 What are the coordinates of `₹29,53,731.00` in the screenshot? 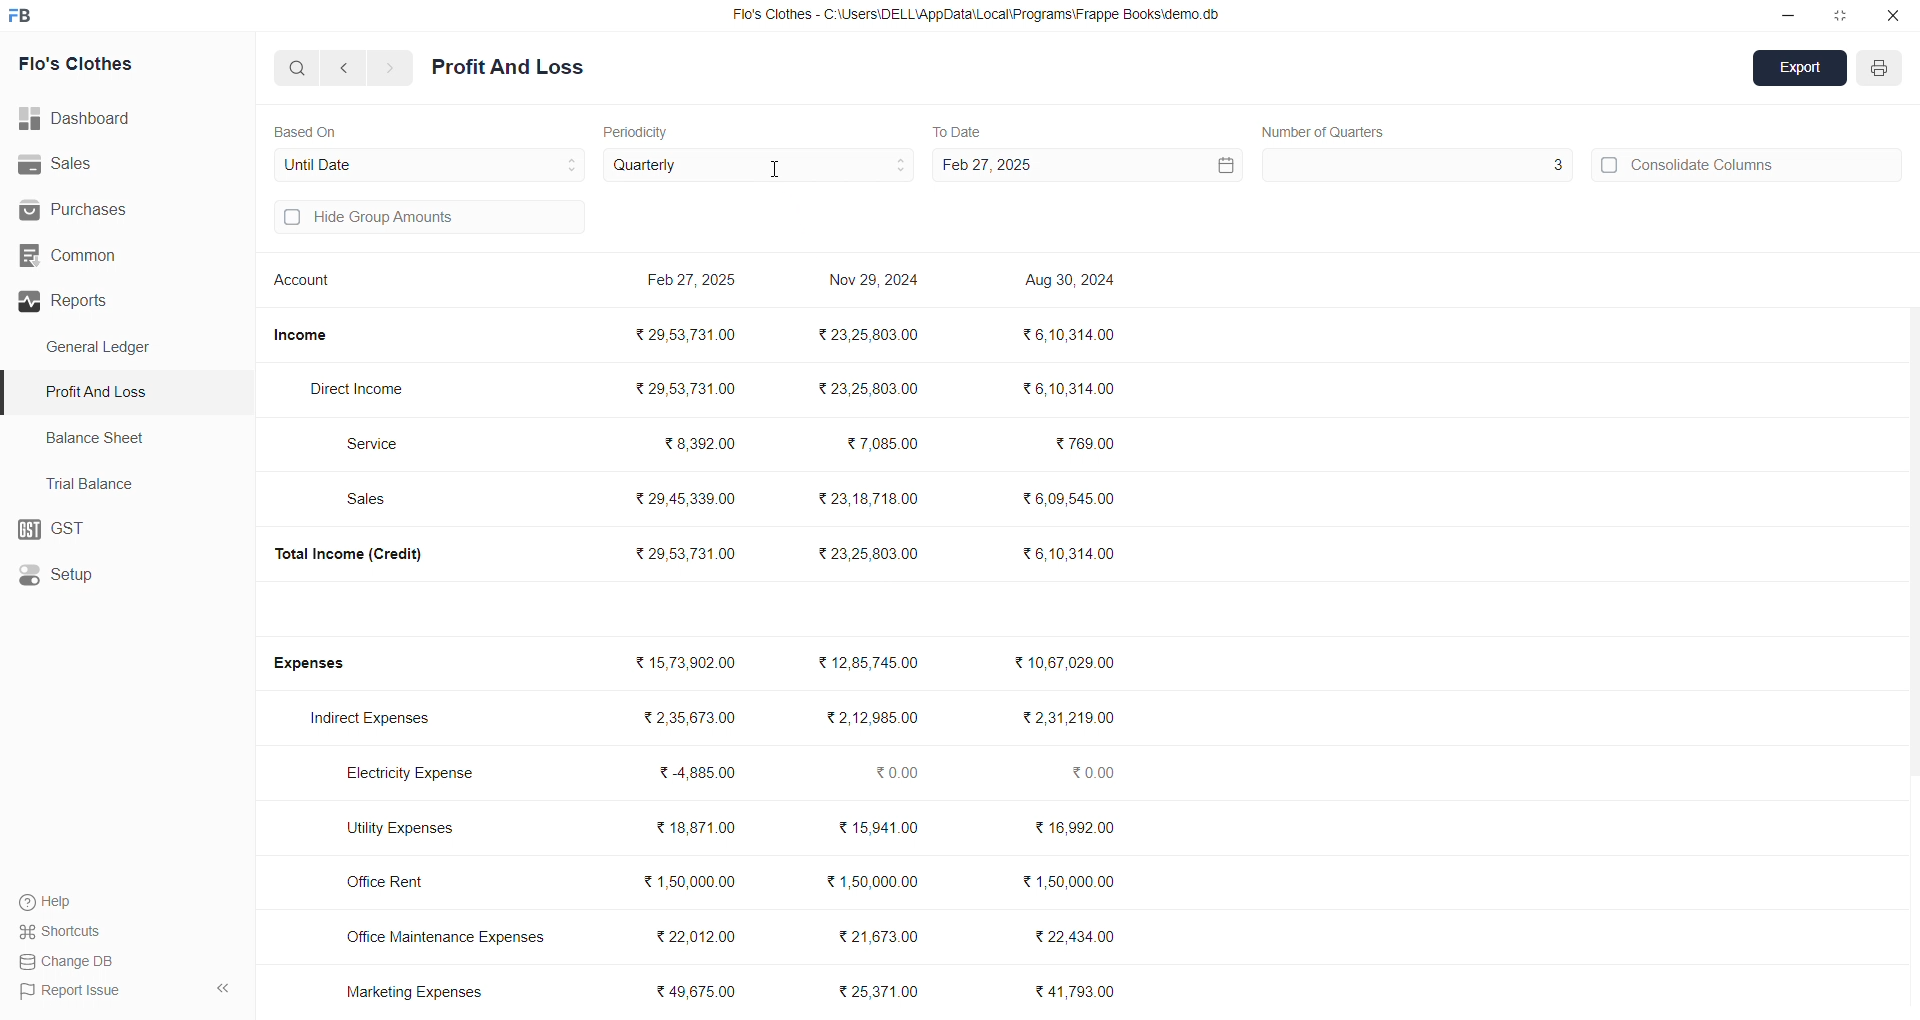 It's located at (686, 553).